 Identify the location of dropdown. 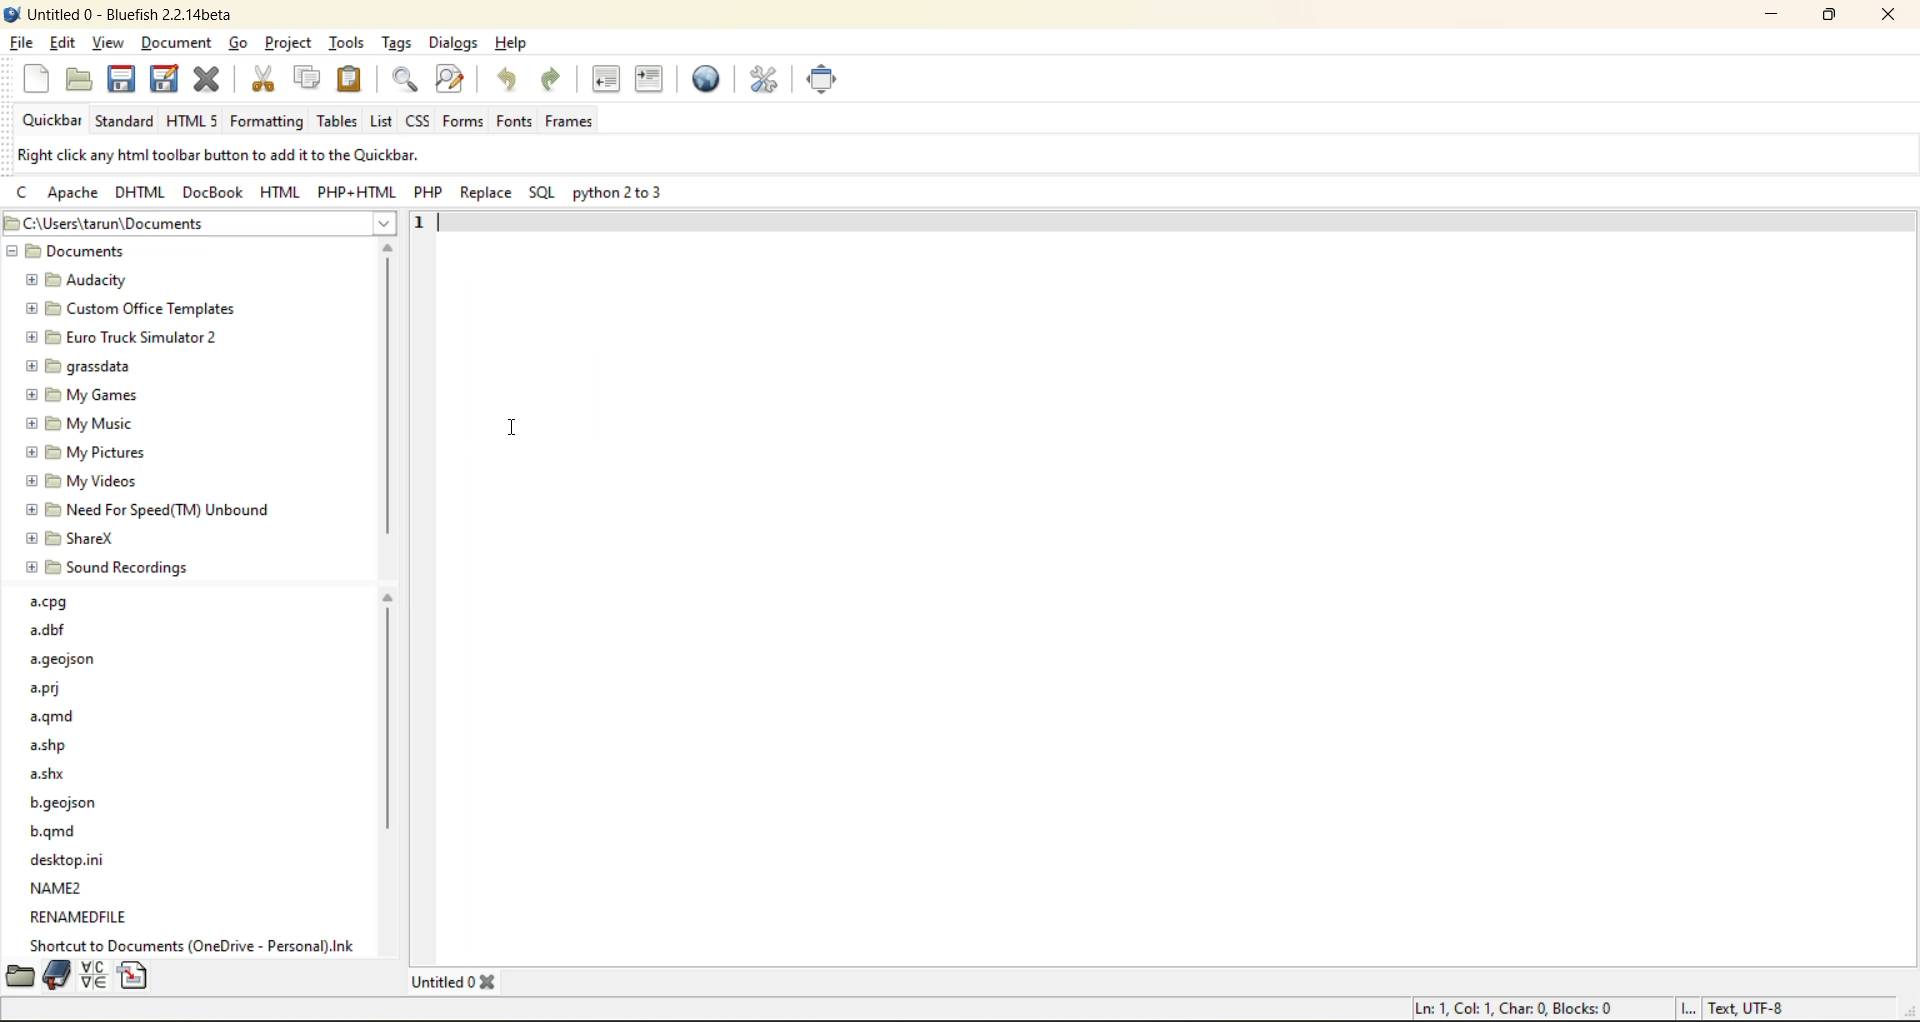
(390, 224).